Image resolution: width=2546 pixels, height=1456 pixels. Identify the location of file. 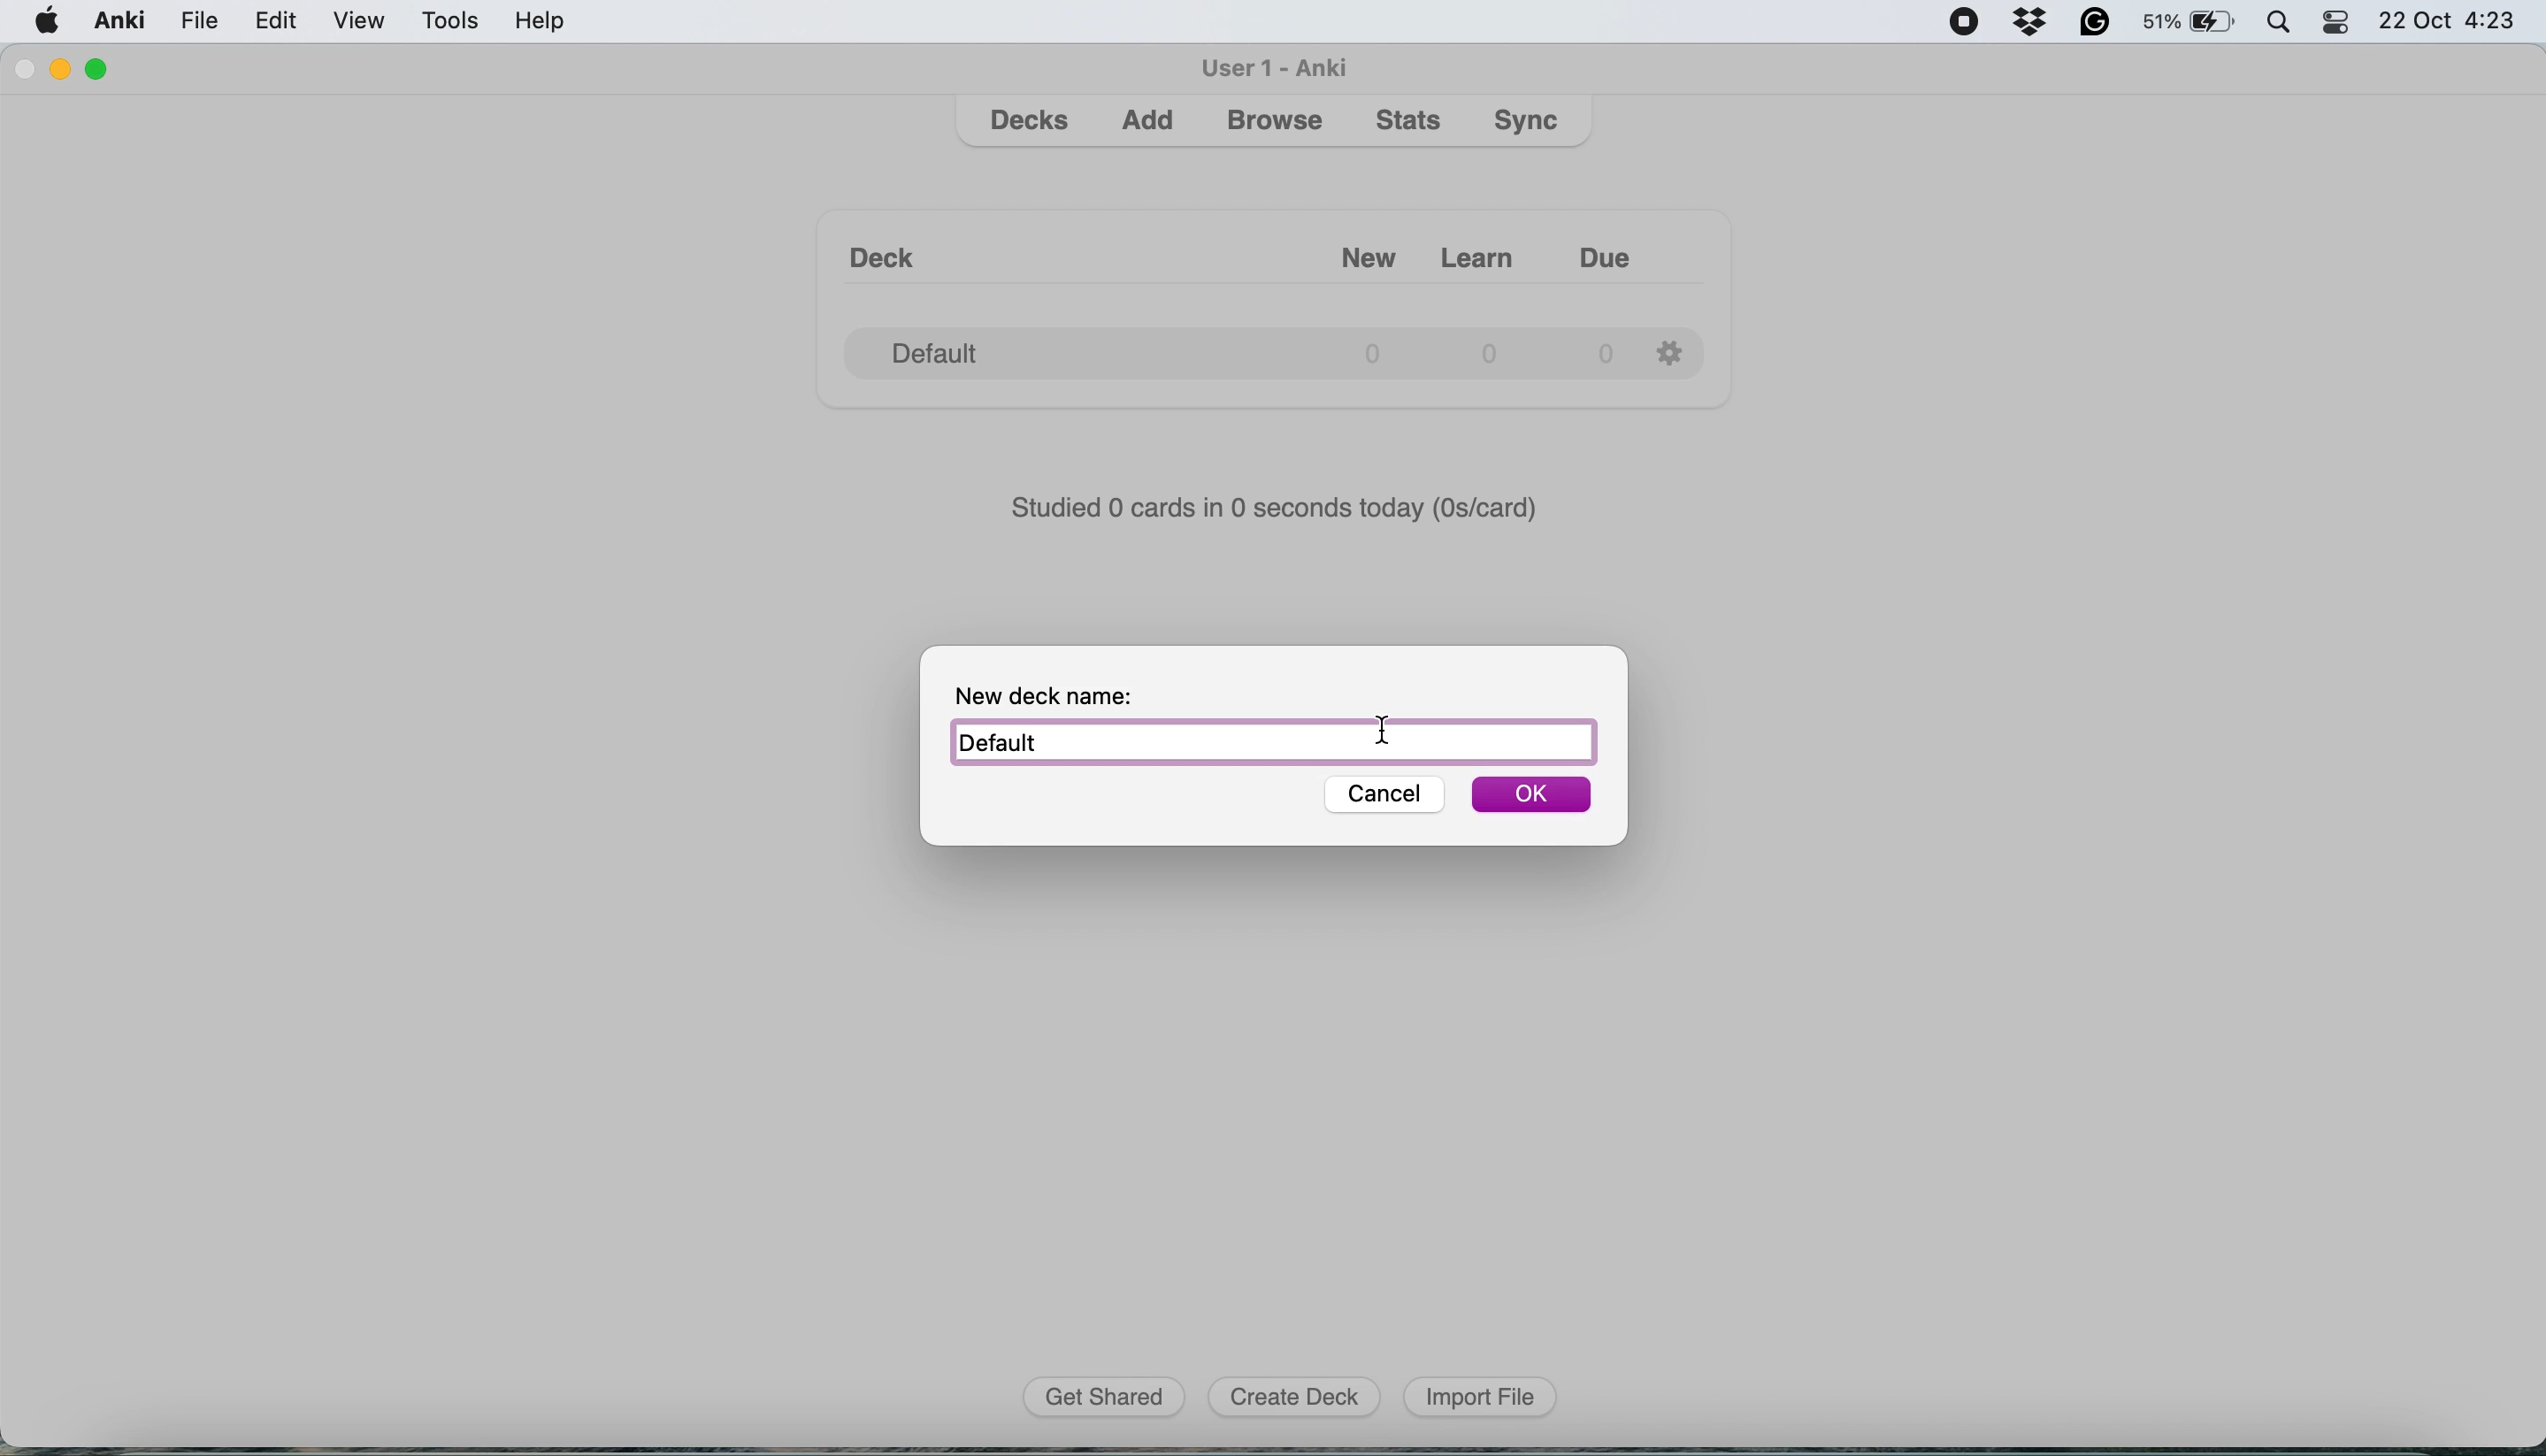
(198, 21).